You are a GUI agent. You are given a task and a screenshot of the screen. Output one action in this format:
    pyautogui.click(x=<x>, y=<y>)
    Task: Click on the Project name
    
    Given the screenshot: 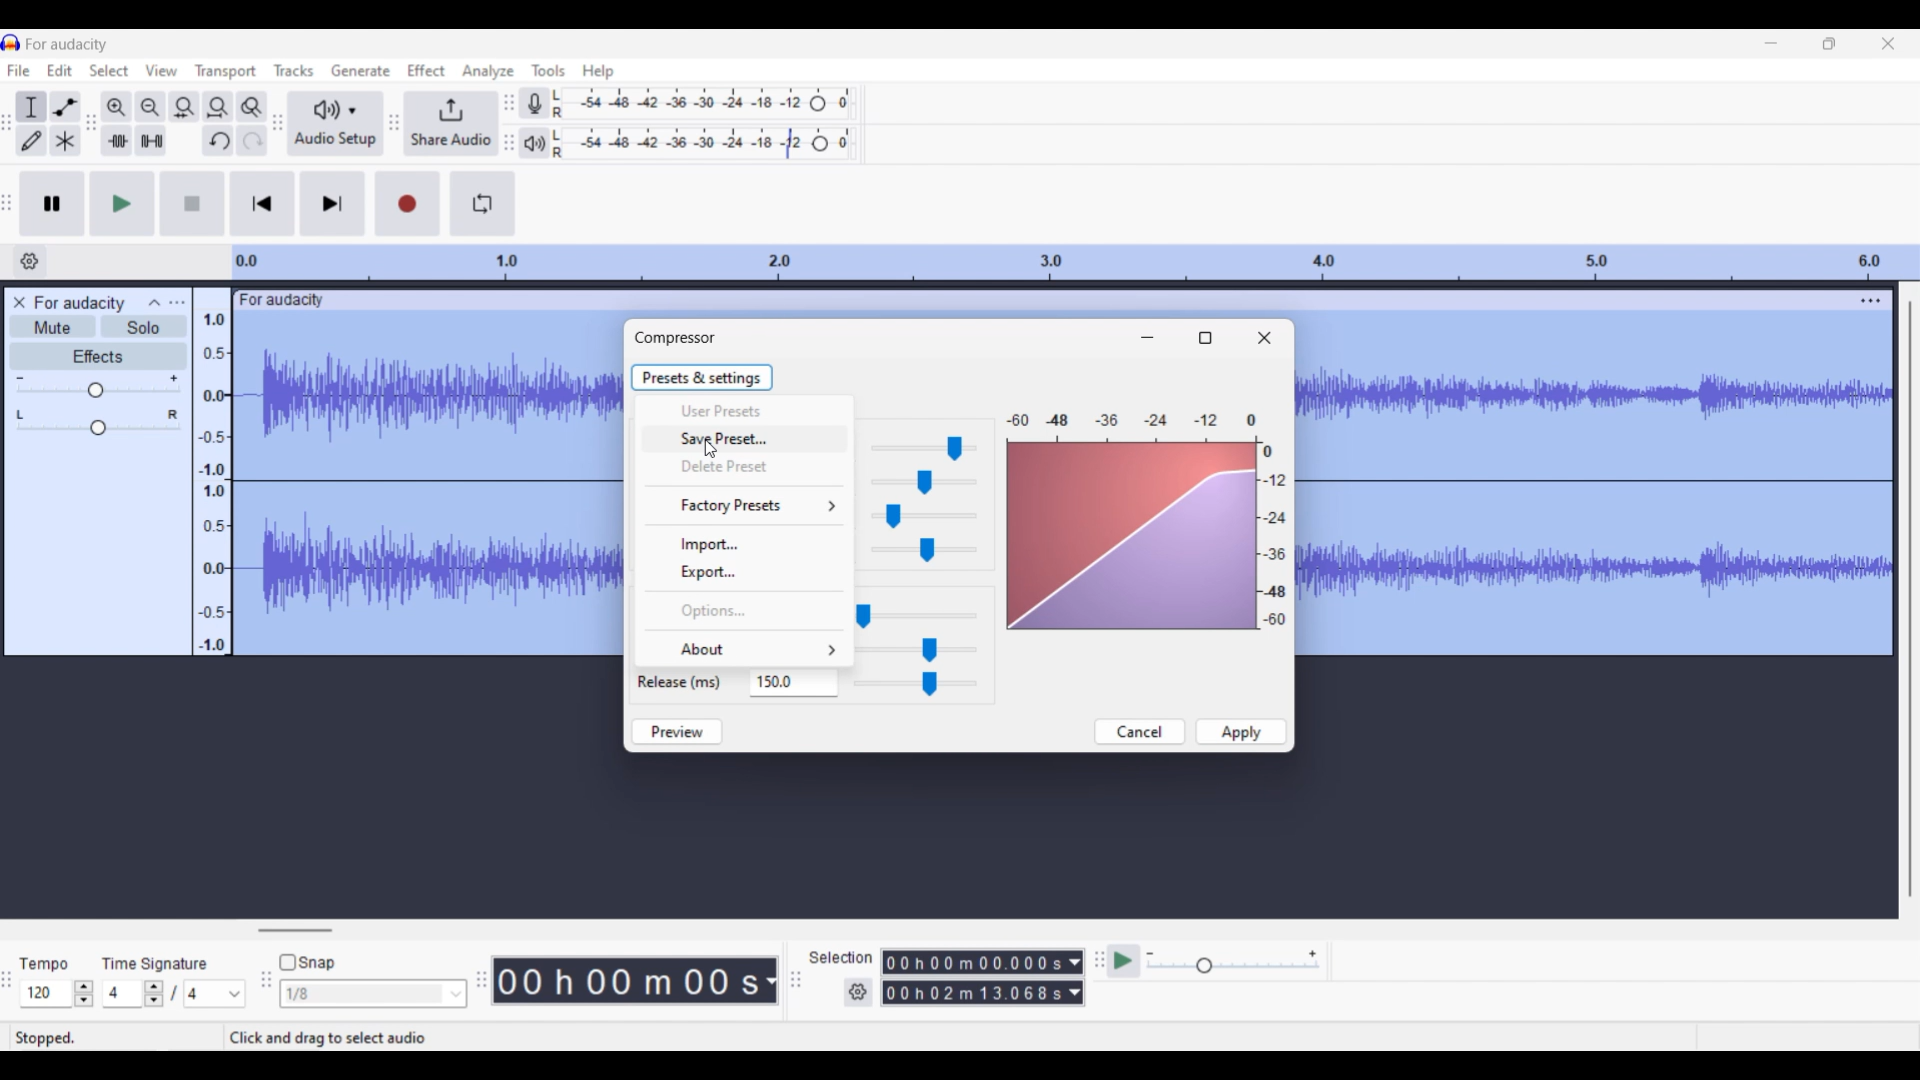 What is the action you would take?
    pyautogui.click(x=81, y=303)
    